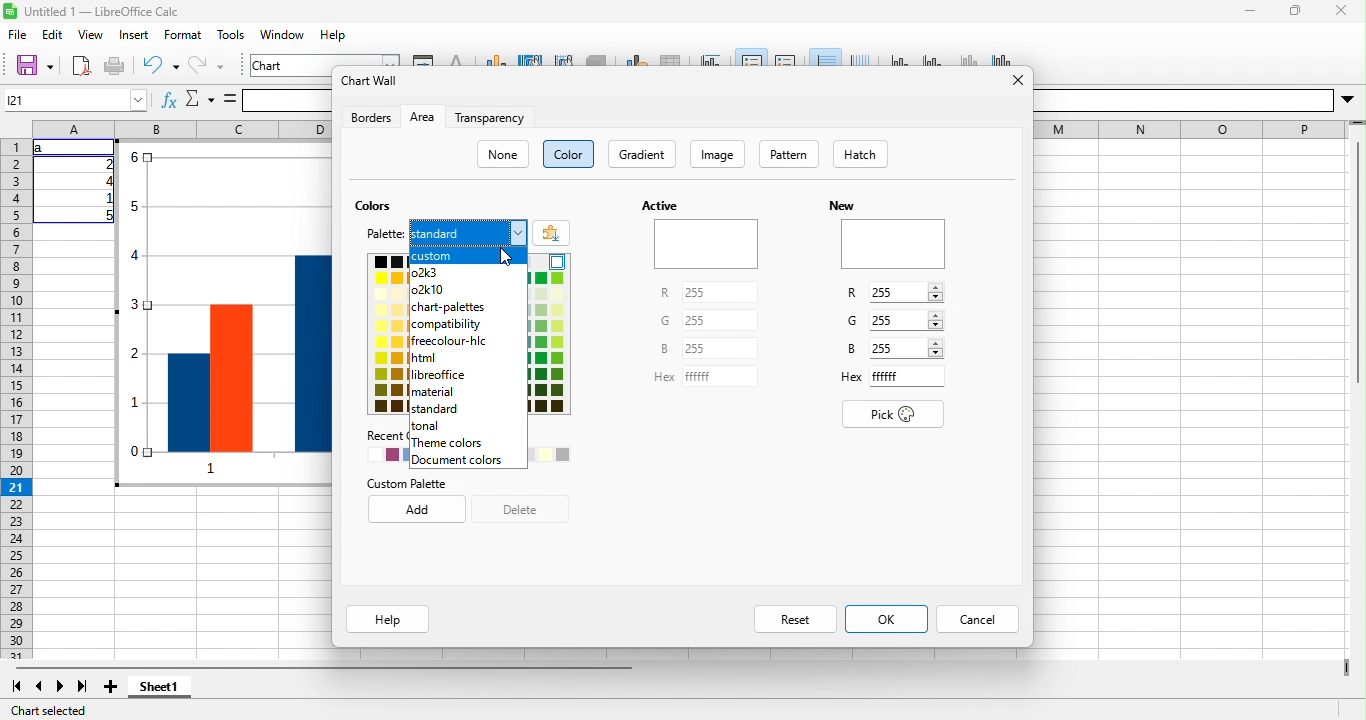 The image size is (1366, 720). Describe the element at coordinates (887, 619) in the screenshot. I see `ok` at that location.